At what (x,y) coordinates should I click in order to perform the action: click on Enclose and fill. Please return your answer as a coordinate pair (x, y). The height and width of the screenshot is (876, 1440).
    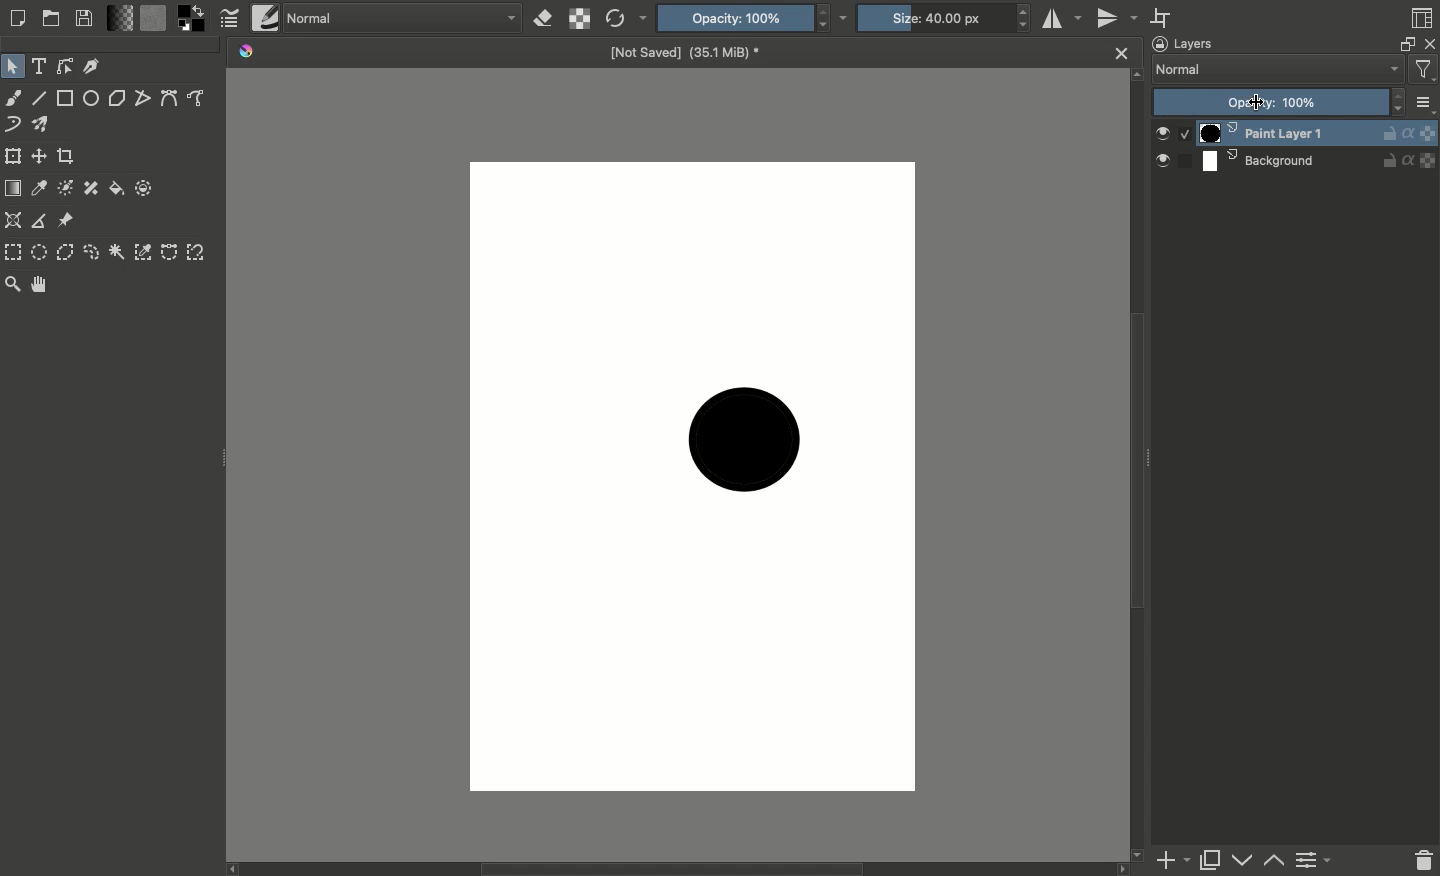
    Looking at the image, I should click on (146, 189).